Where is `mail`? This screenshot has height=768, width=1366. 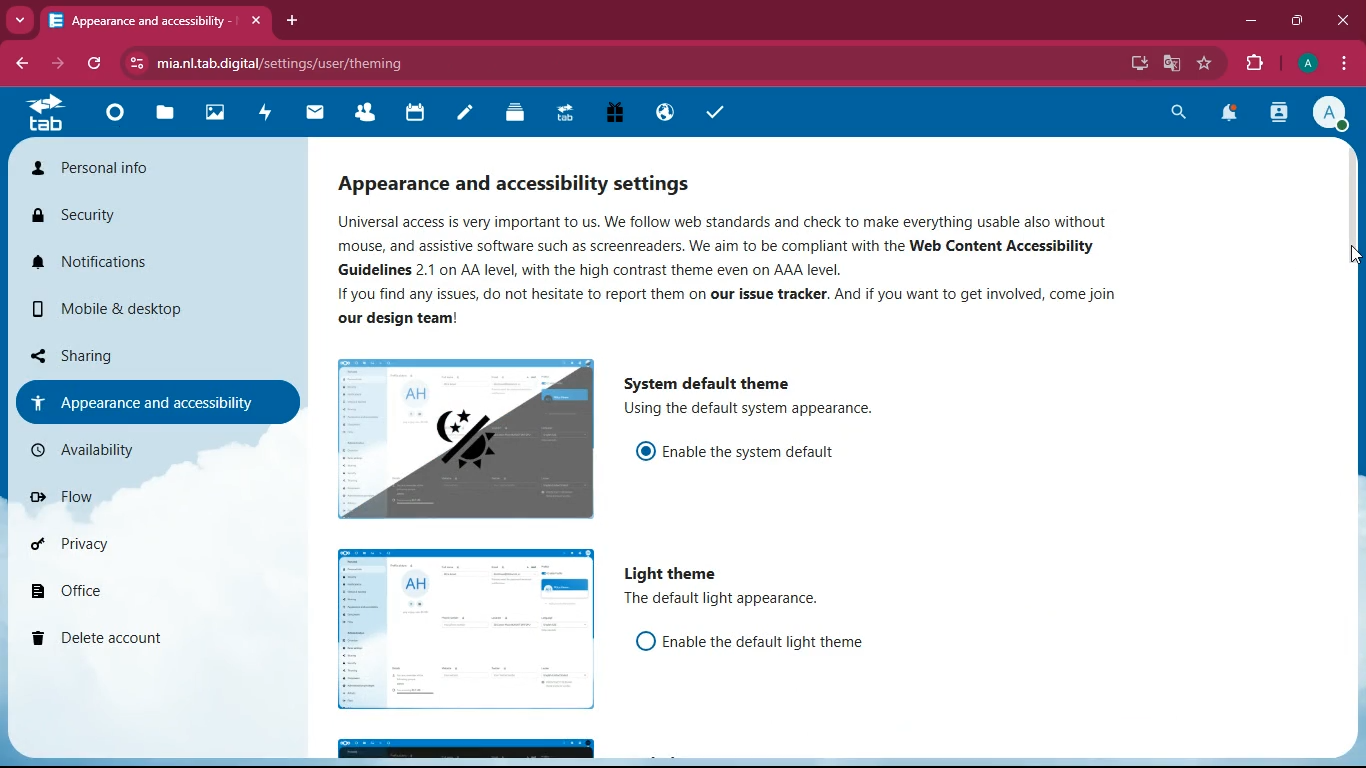
mail is located at coordinates (320, 112).